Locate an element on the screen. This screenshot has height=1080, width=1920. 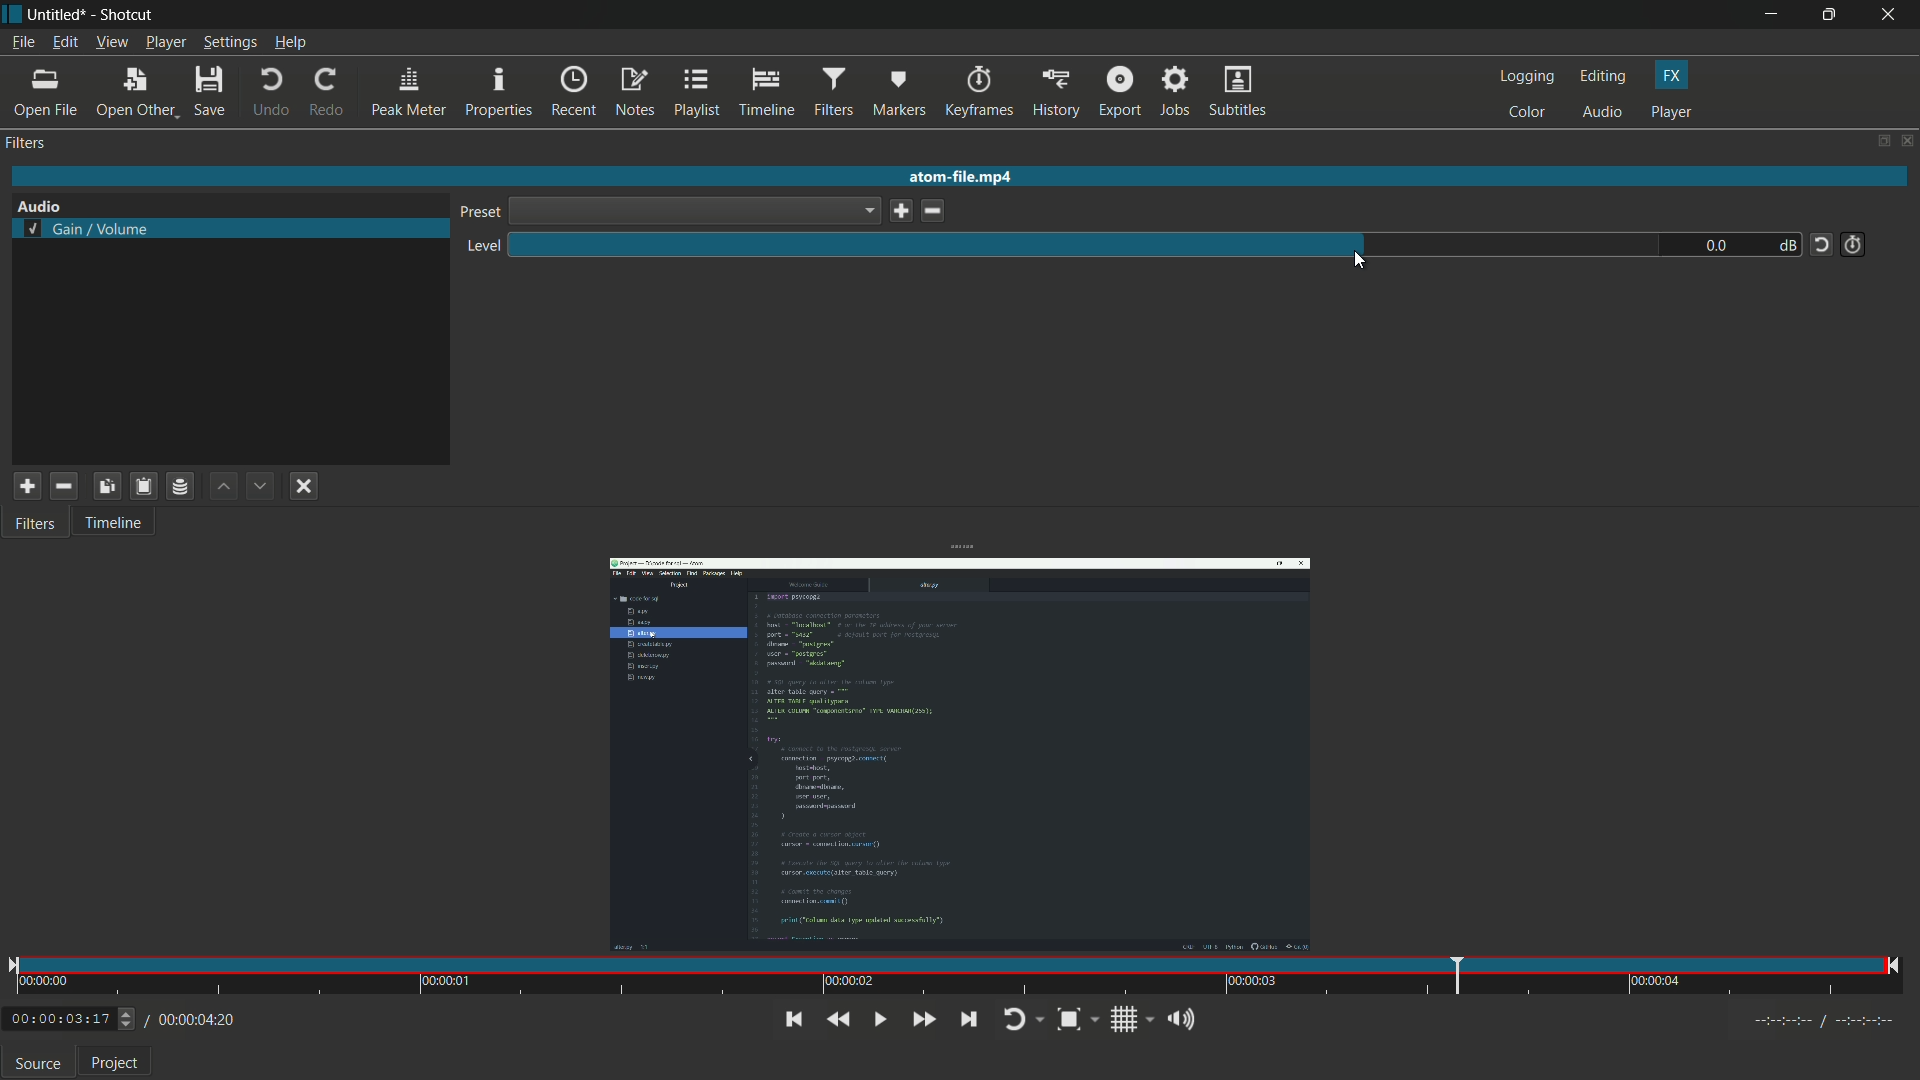
close panel is located at coordinates (1906, 140).